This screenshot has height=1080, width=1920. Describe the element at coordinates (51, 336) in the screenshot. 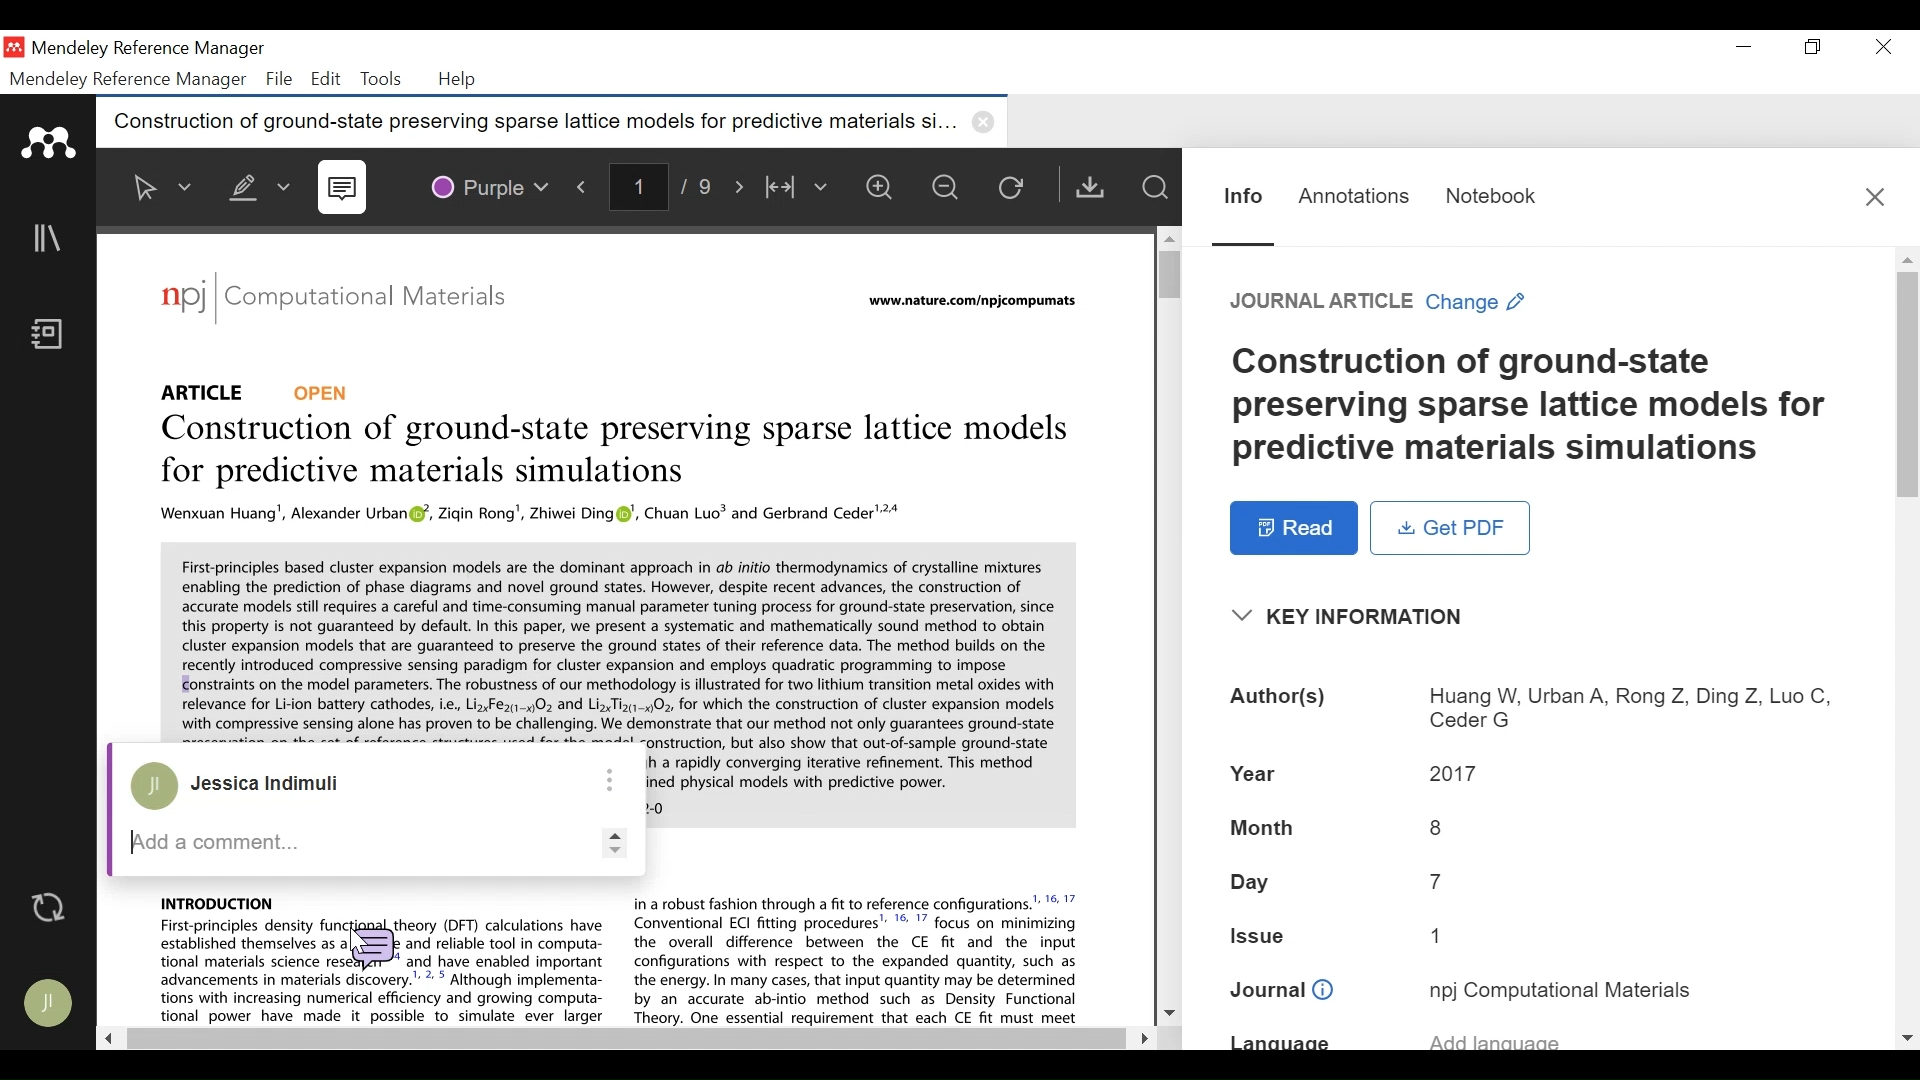

I see `Notebook` at that location.